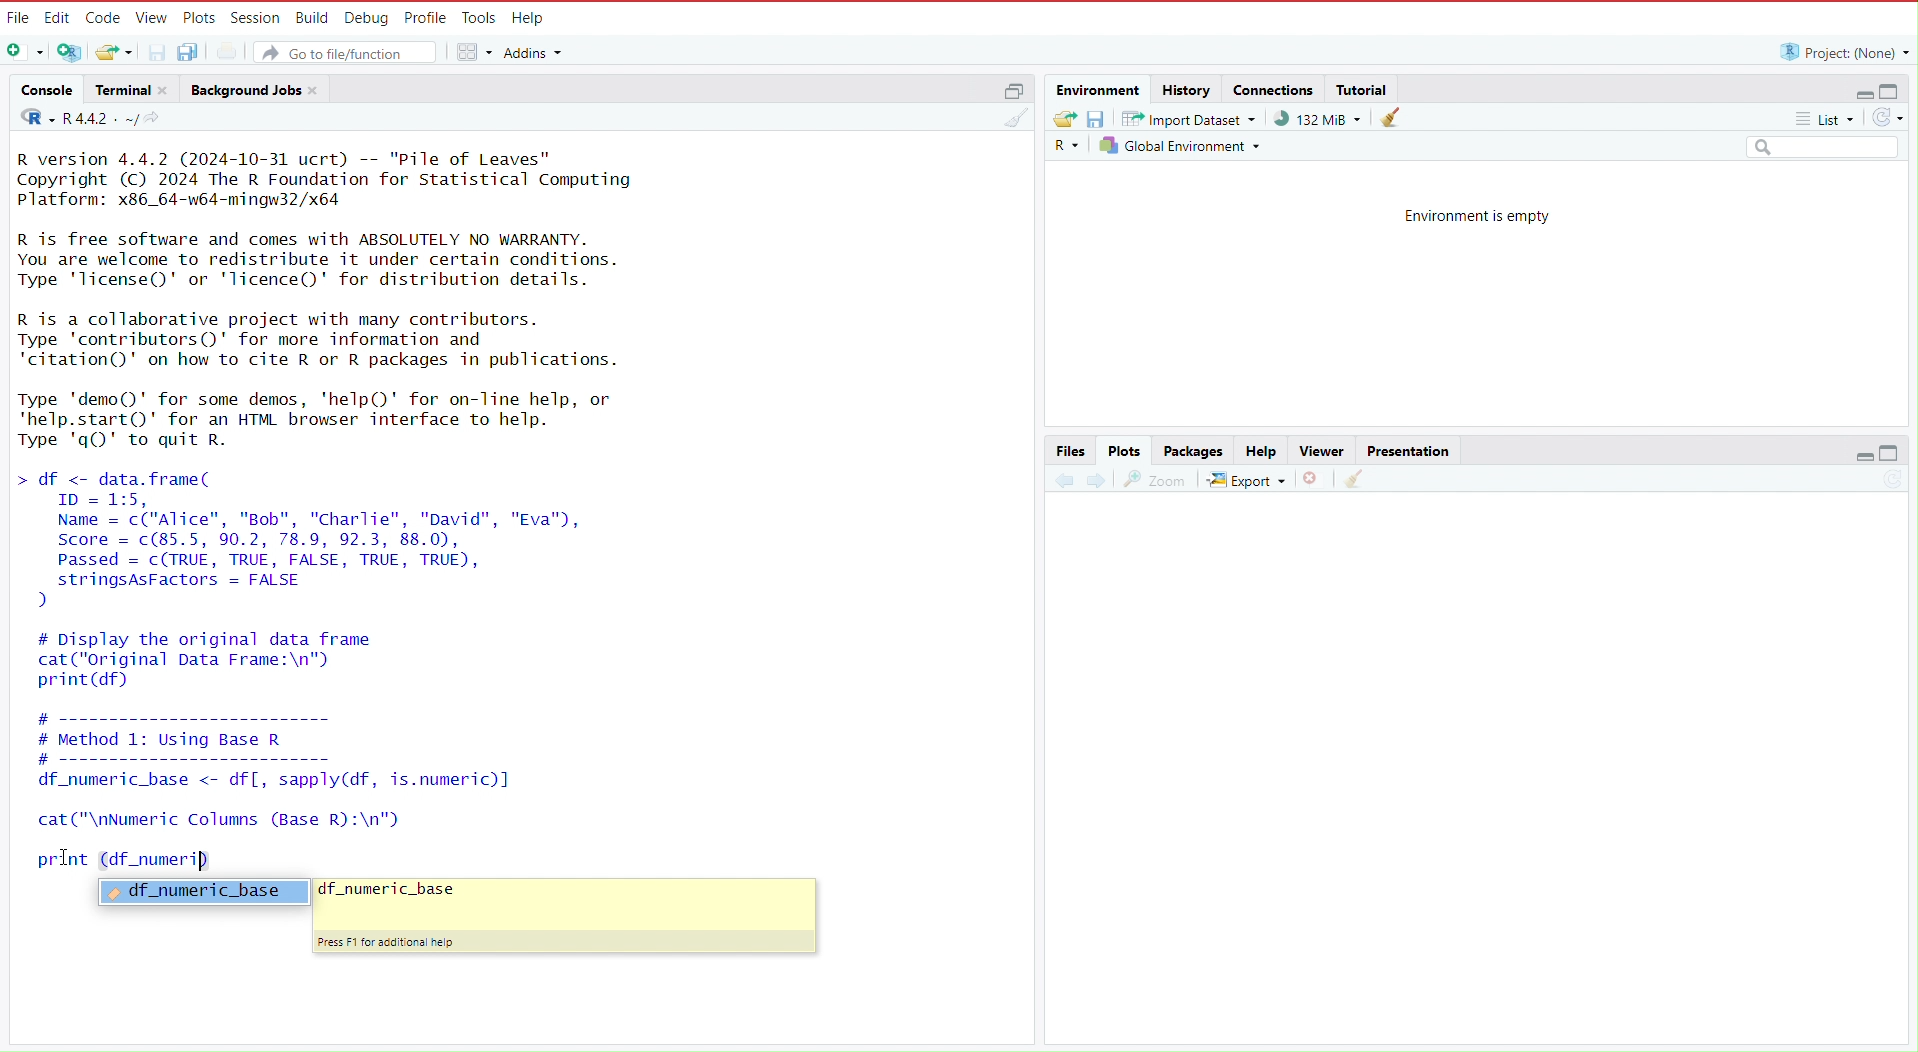  What do you see at coordinates (167, 89) in the screenshot?
I see `close` at bounding box center [167, 89].